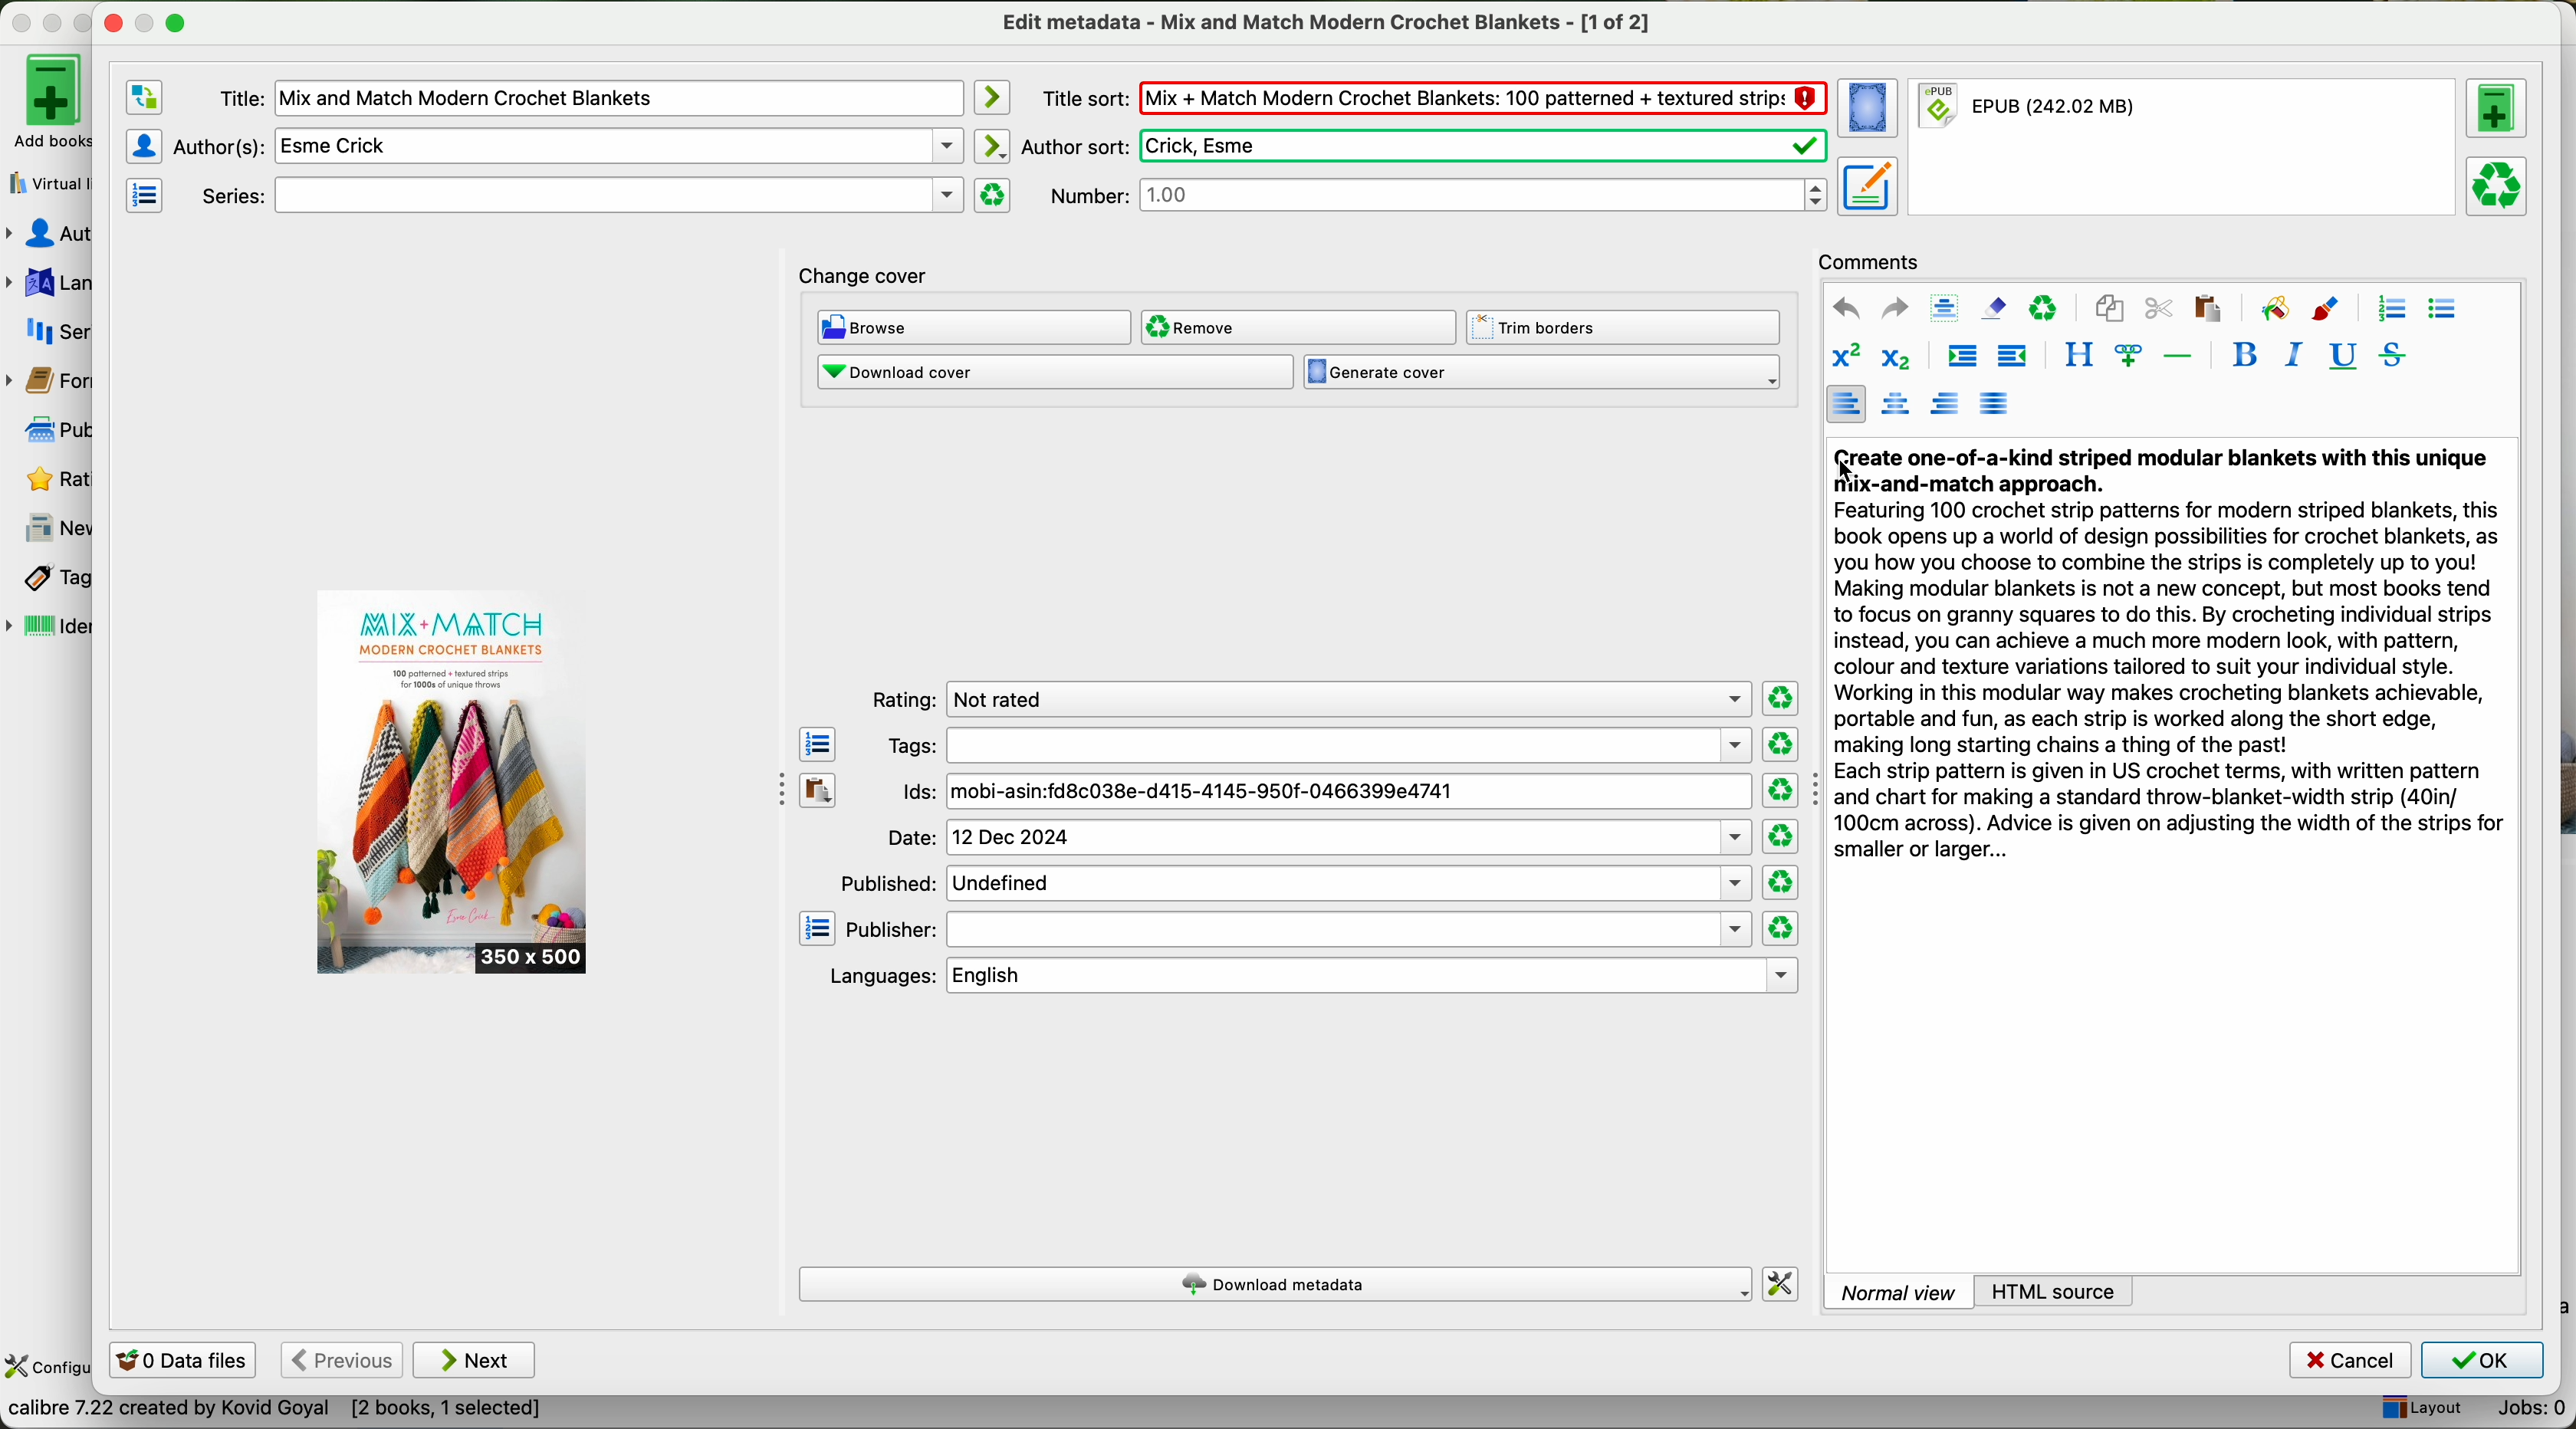 The image size is (2576, 1429). I want to click on layout, so click(2420, 1409).